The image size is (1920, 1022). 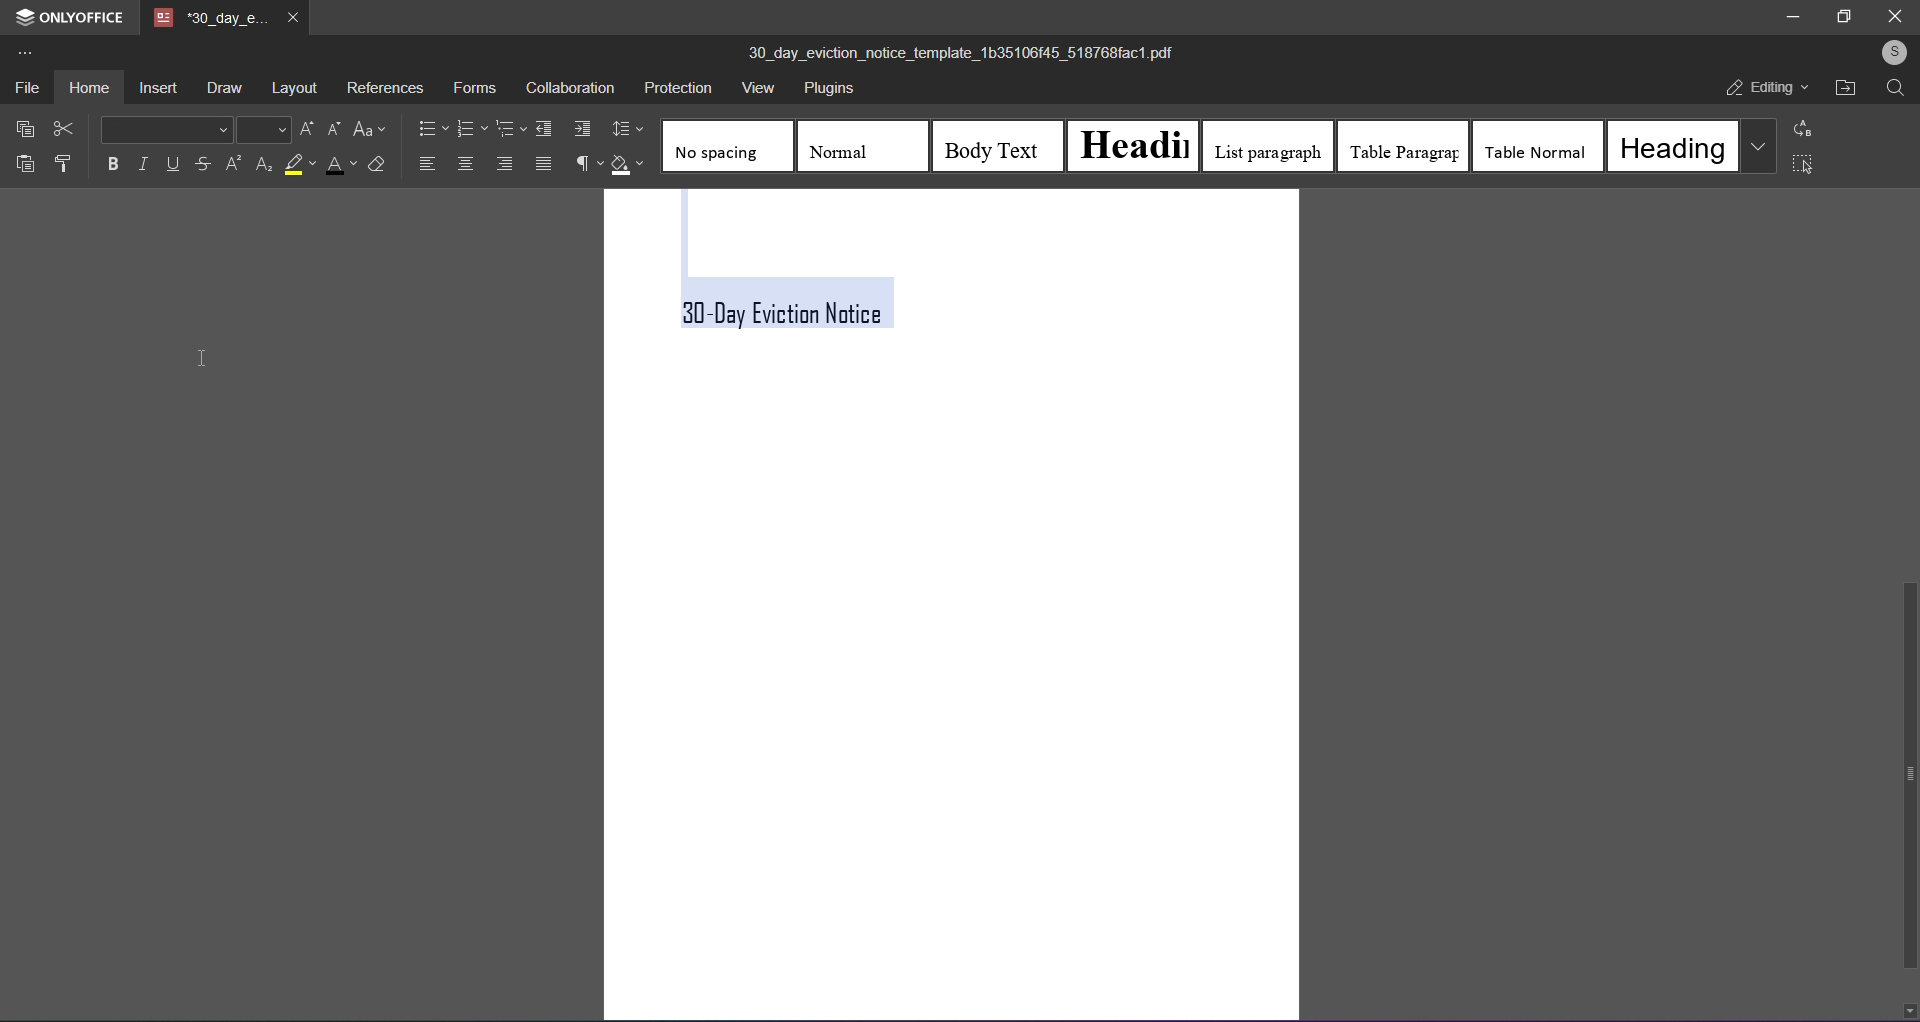 I want to click on cut, so click(x=63, y=127).